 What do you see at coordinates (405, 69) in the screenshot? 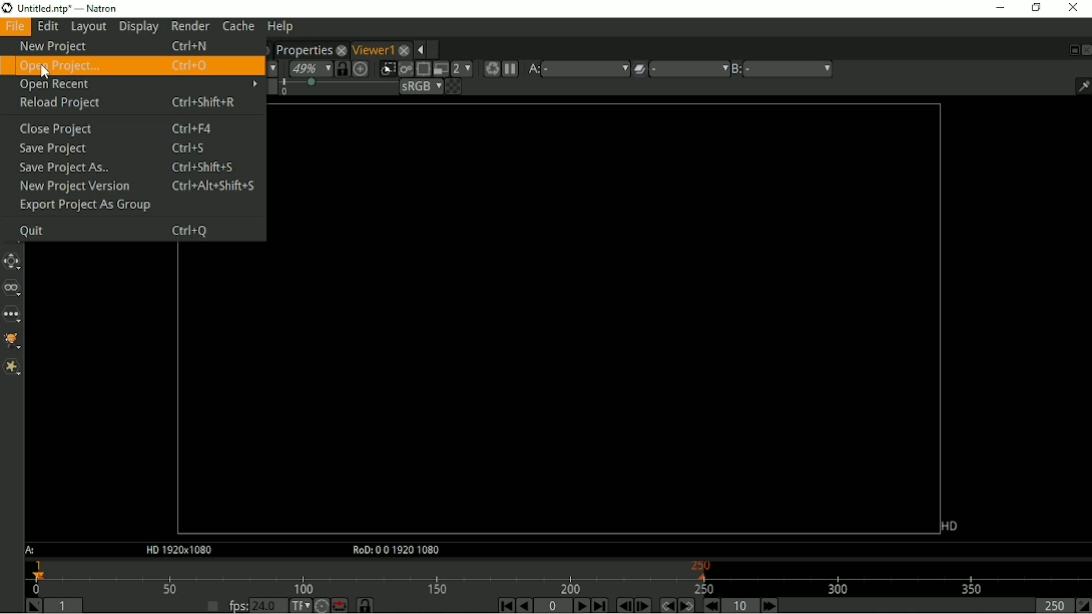
I see `Render image` at bounding box center [405, 69].